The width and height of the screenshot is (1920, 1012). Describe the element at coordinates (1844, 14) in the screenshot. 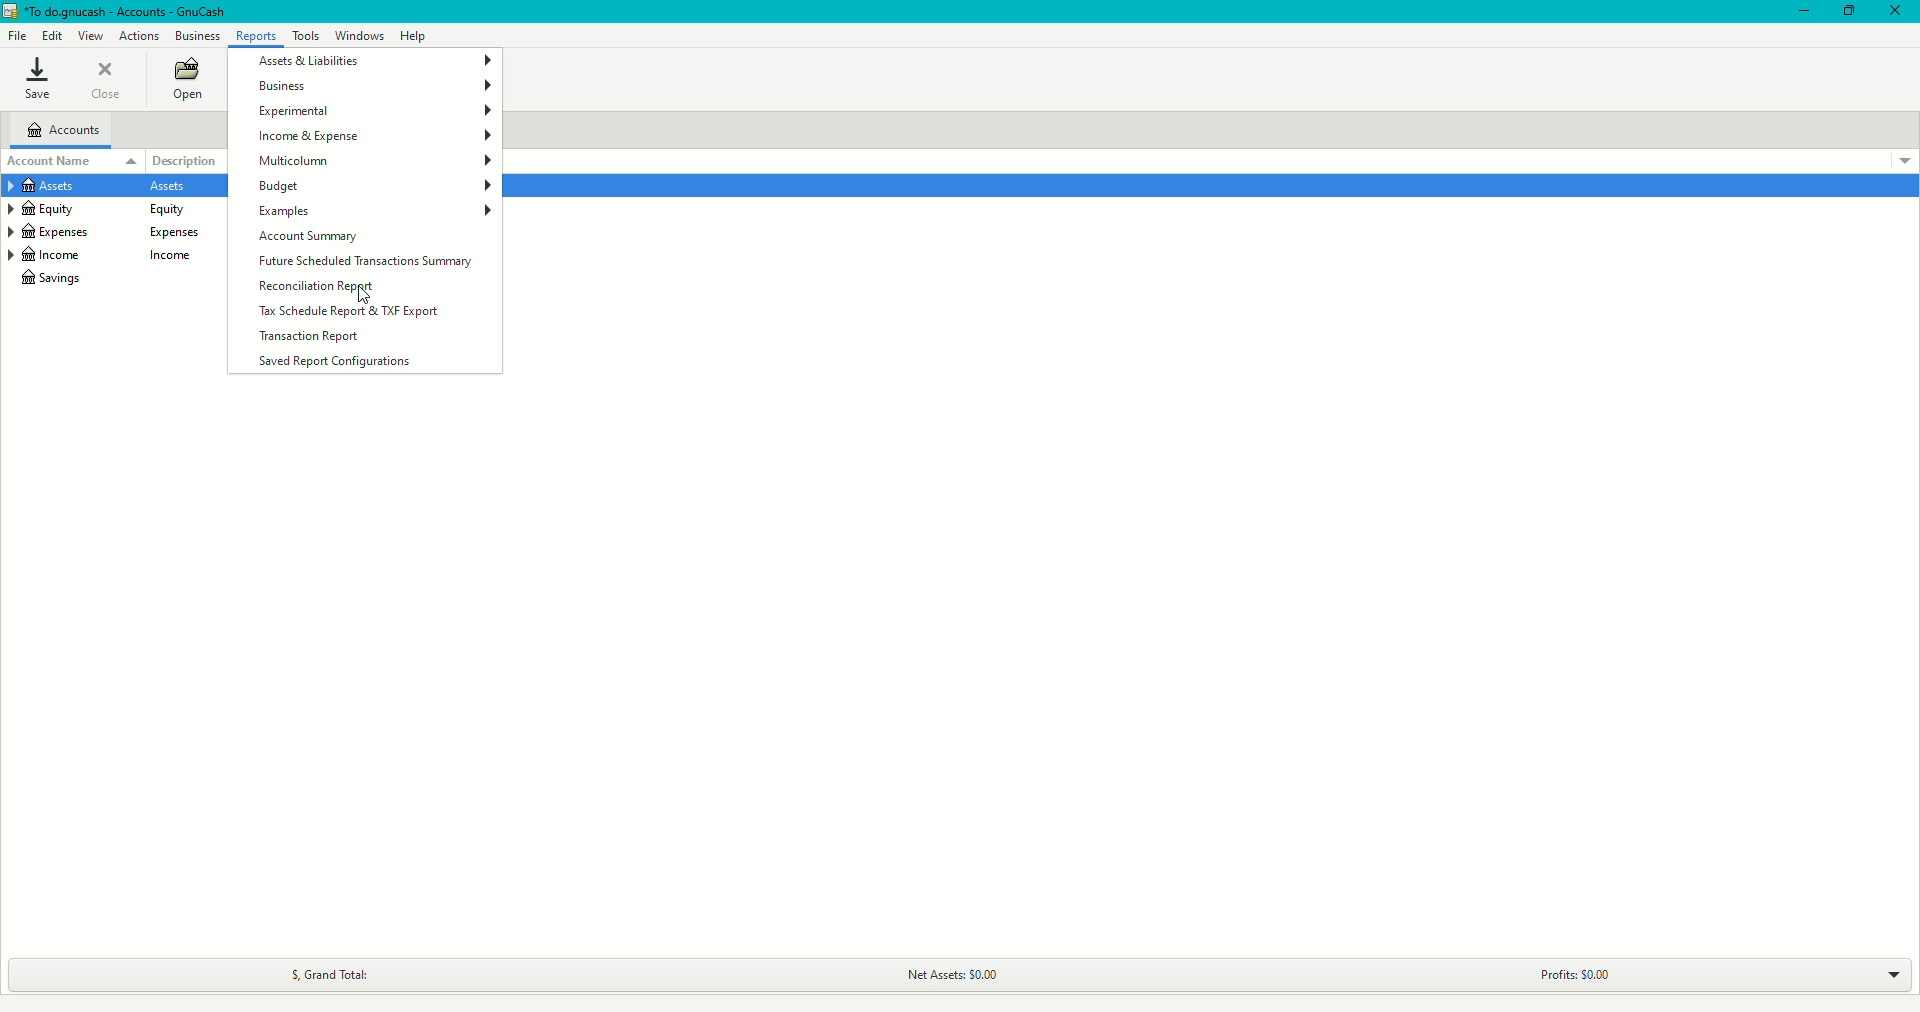

I see `Restore` at that location.